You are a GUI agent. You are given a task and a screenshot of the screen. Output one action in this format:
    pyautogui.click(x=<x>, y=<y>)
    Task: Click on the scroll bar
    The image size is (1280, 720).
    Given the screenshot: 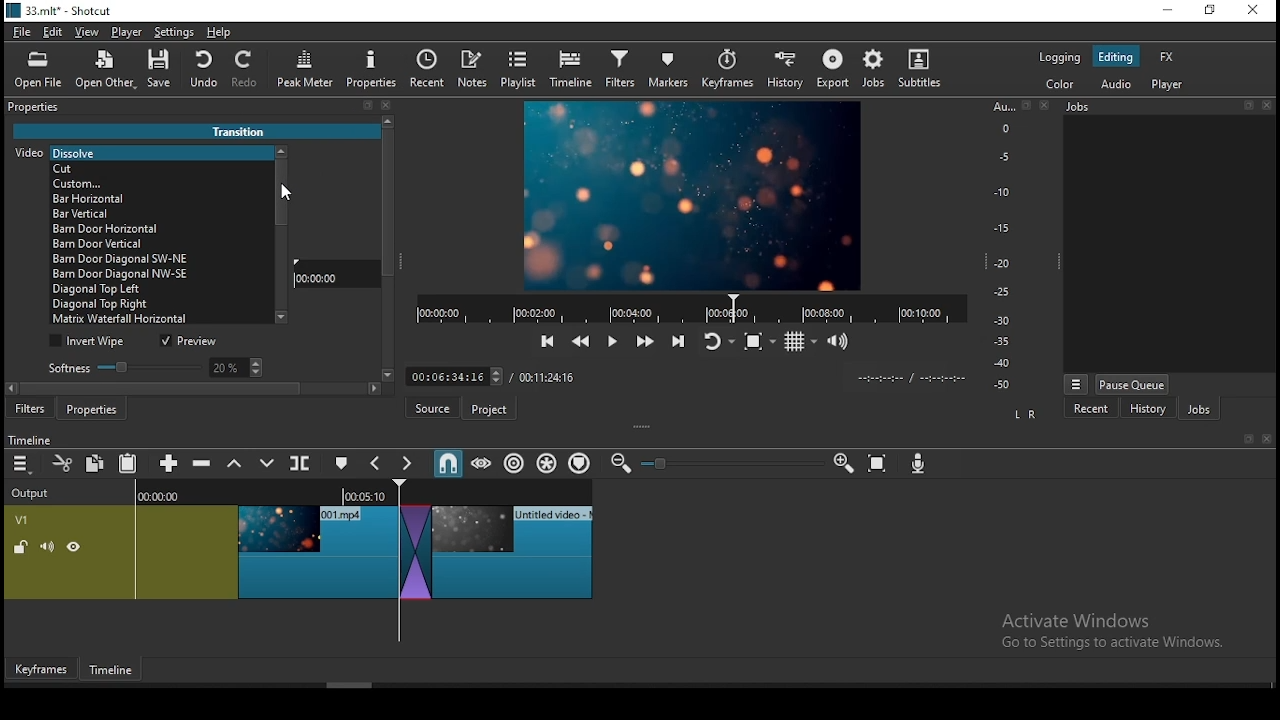 What is the action you would take?
    pyautogui.click(x=201, y=391)
    